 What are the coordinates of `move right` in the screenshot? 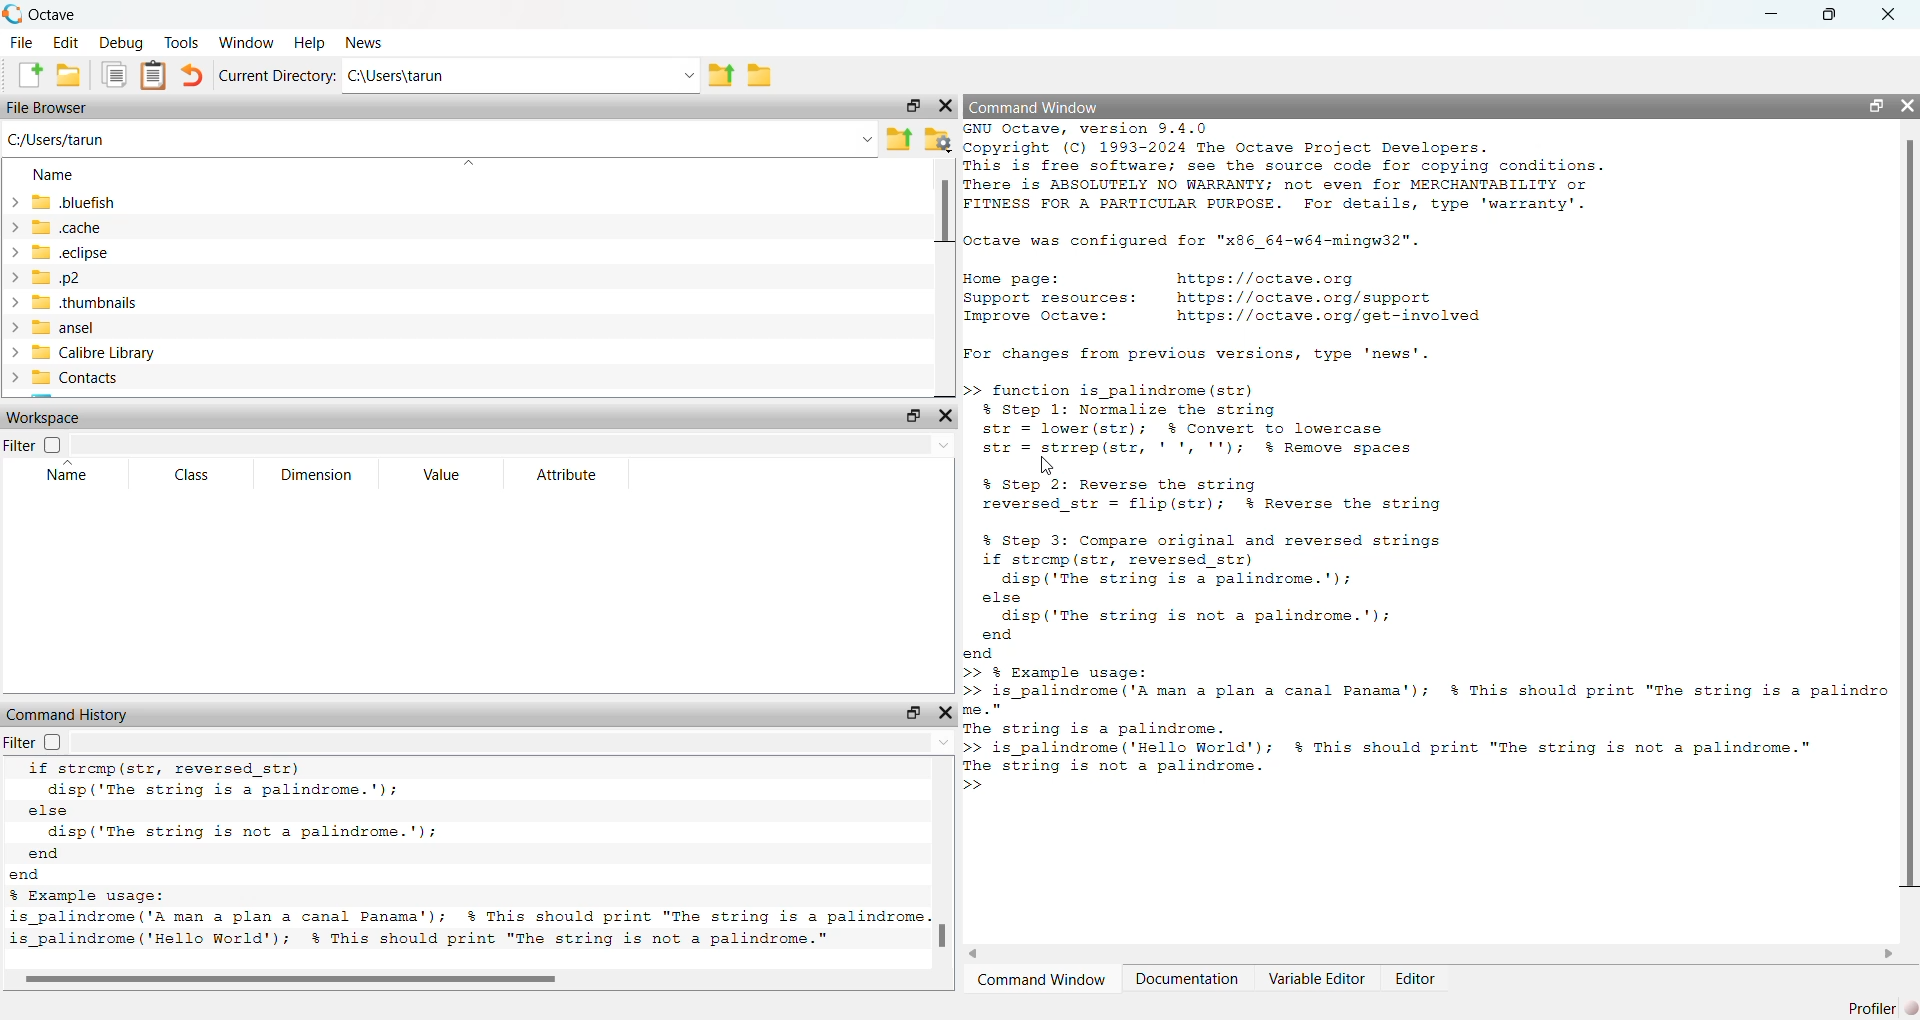 It's located at (1892, 954).